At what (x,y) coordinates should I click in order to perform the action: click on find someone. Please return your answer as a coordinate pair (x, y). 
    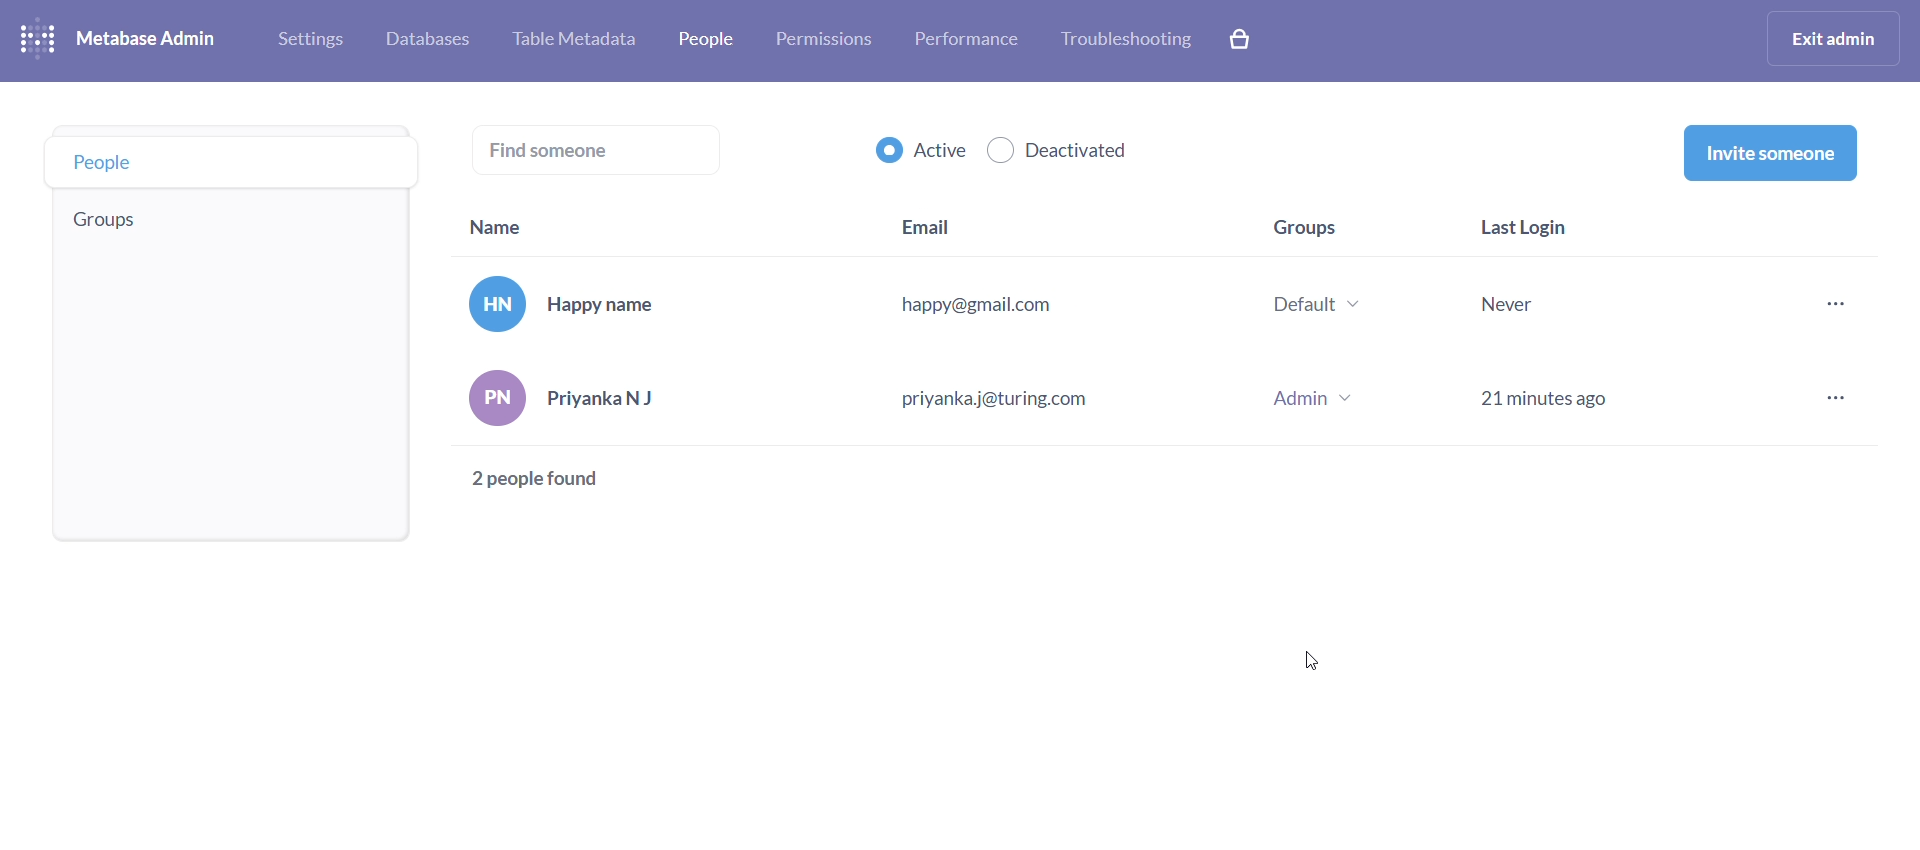
    Looking at the image, I should click on (600, 149).